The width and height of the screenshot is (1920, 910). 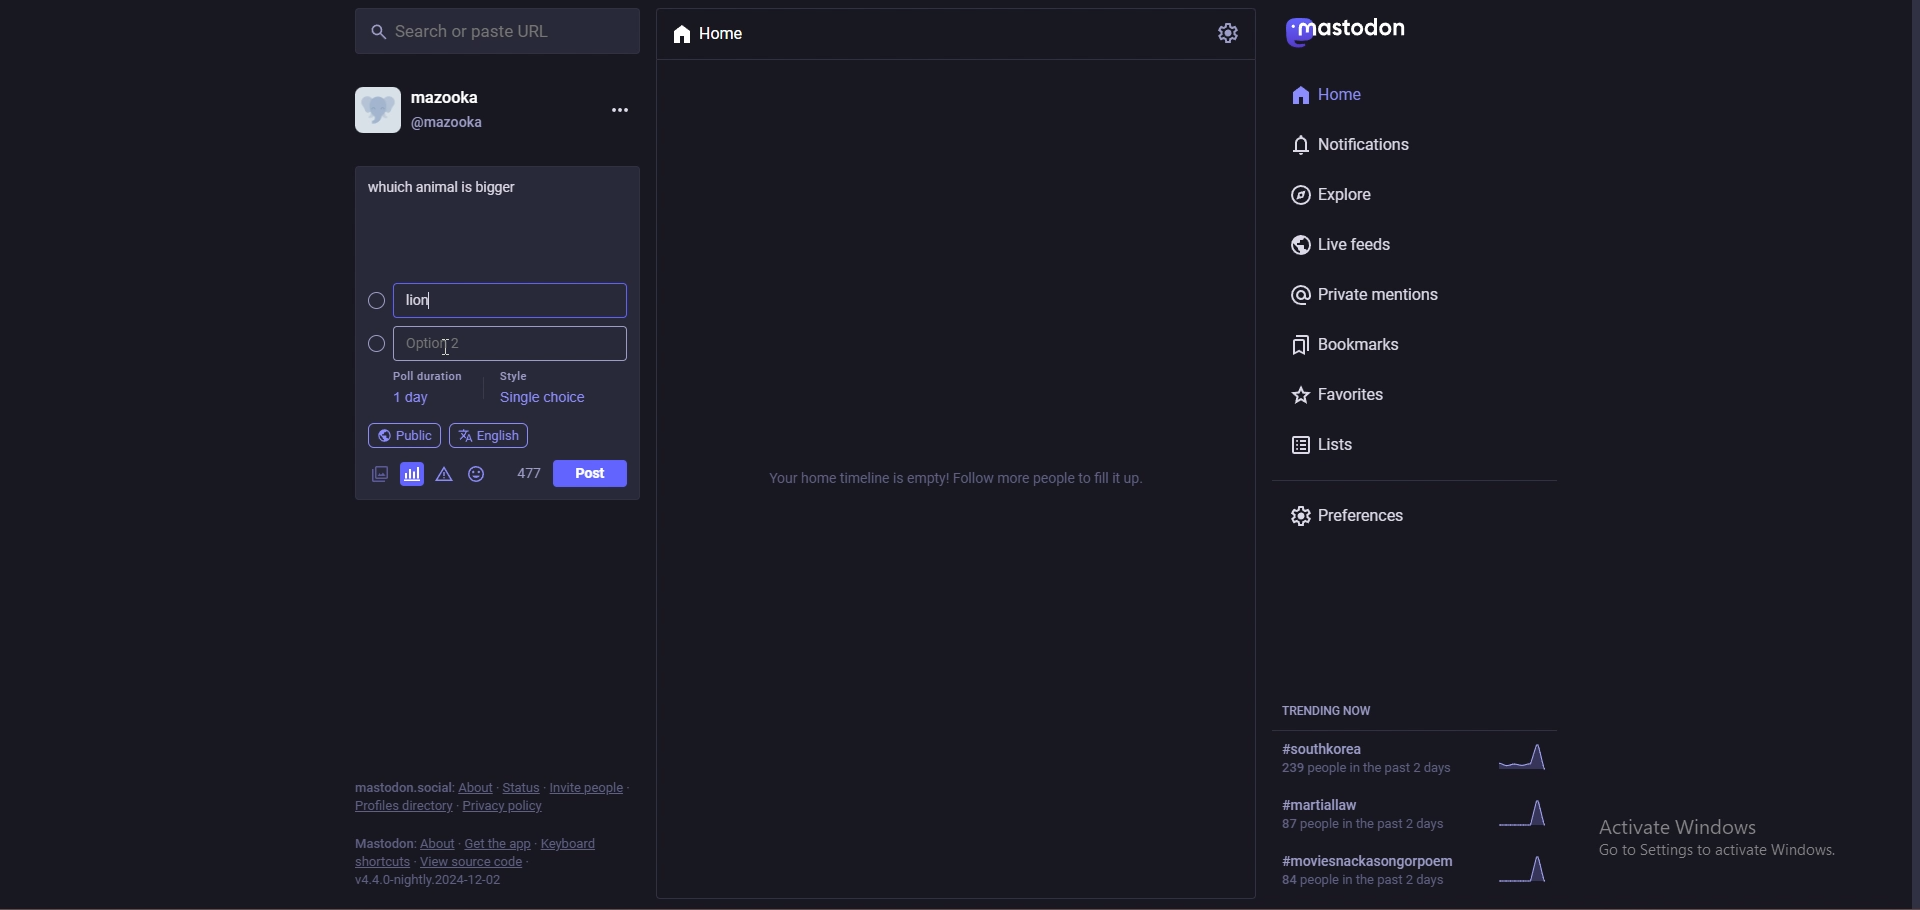 What do you see at coordinates (572, 844) in the screenshot?
I see `keyboard` at bounding box center [572, 844].